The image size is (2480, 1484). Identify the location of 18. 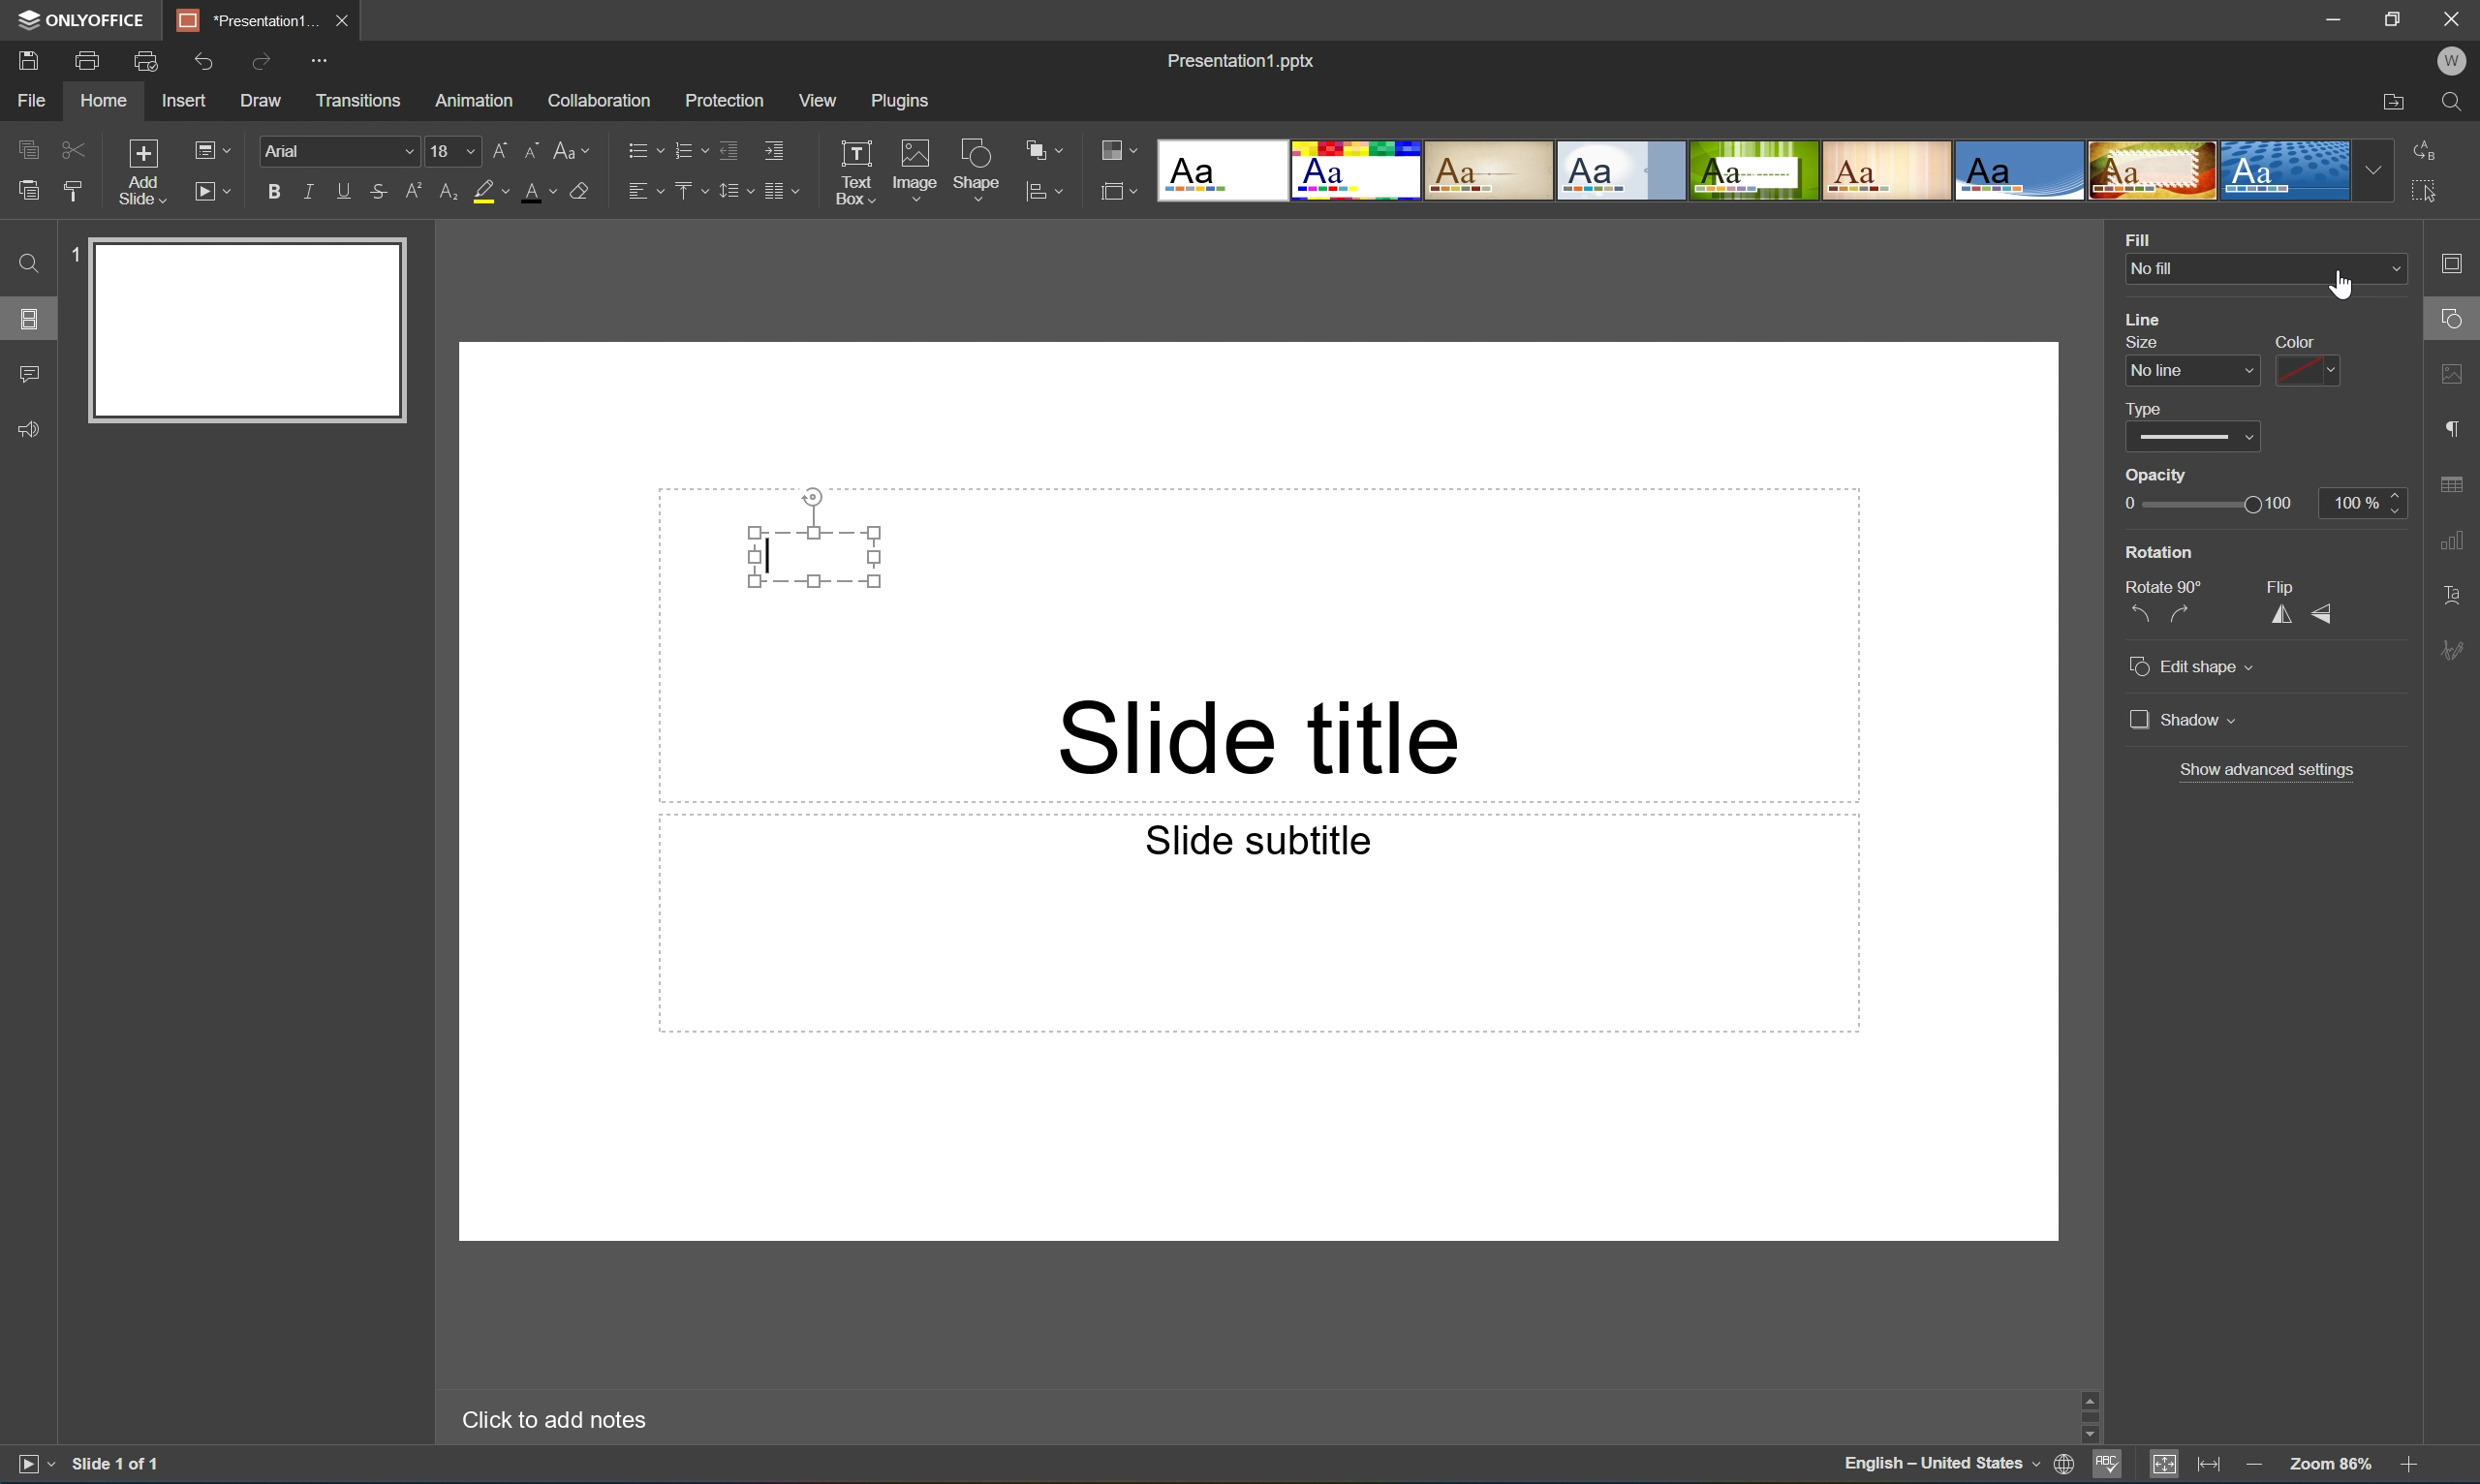
(454, 151).